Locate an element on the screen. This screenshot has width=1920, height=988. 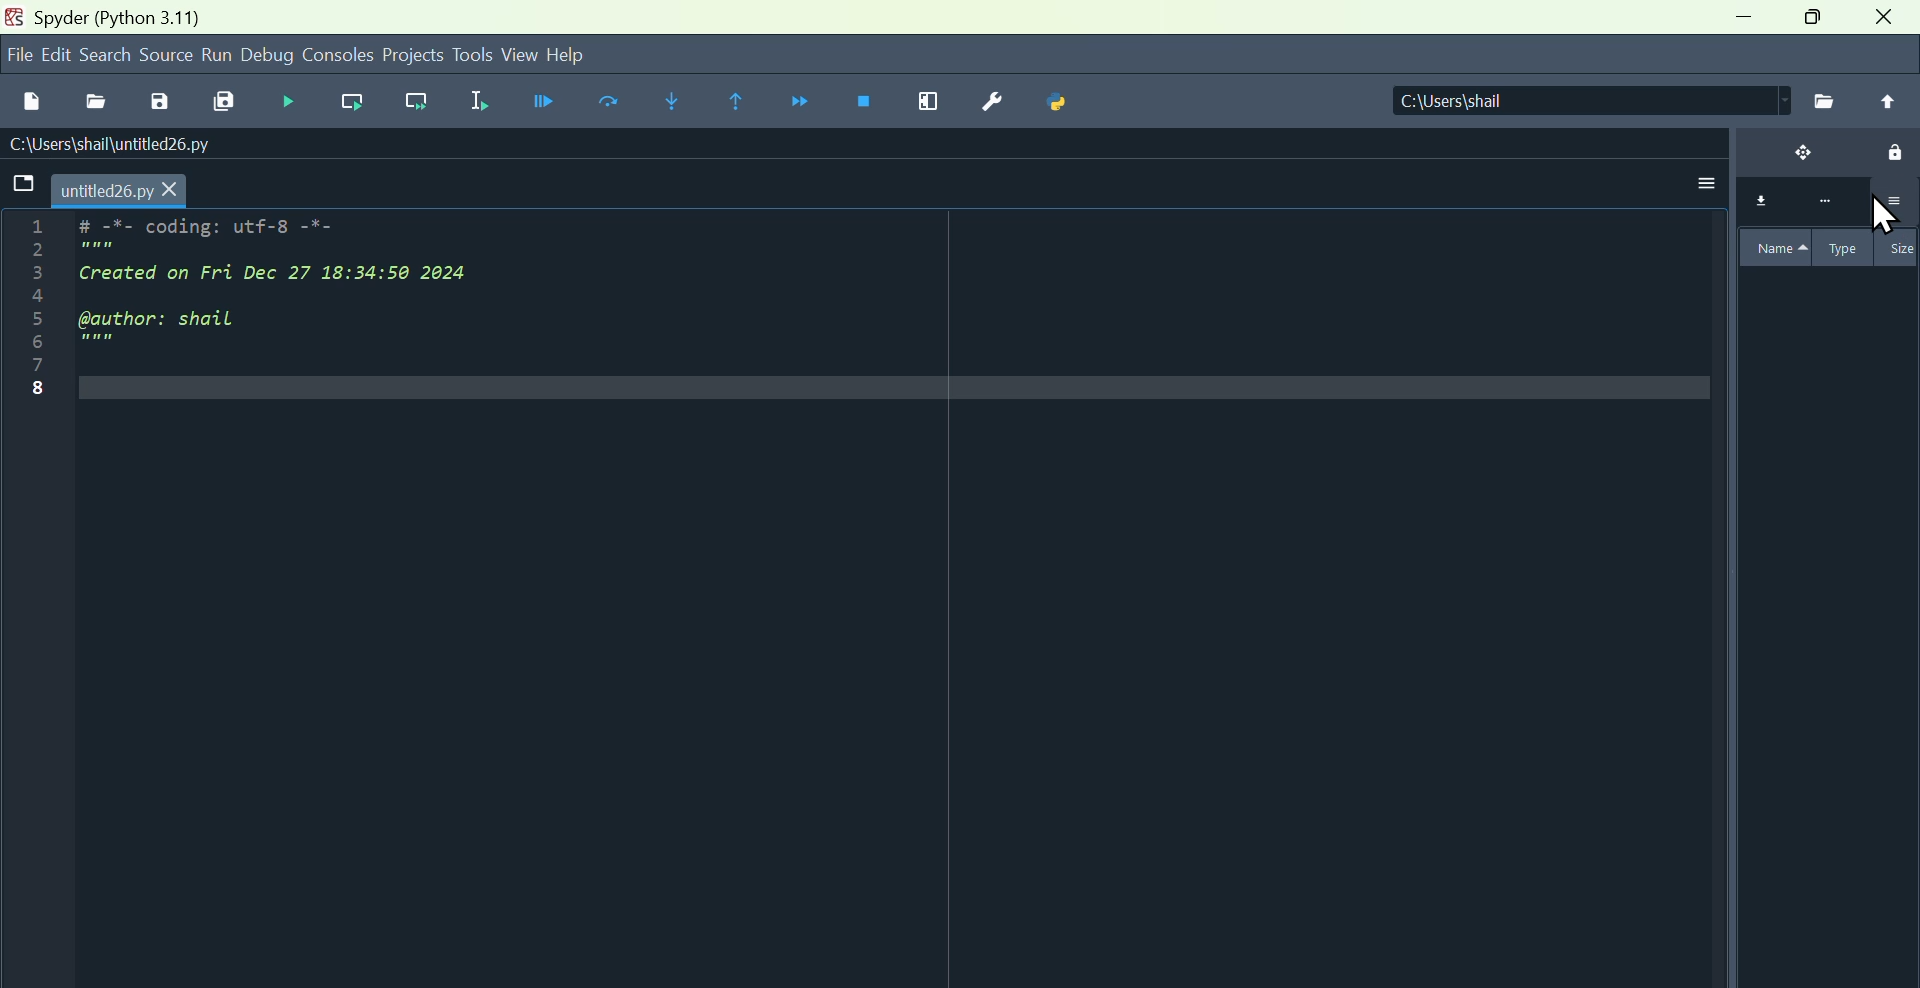
Folders is located at coordinates (20, 186).